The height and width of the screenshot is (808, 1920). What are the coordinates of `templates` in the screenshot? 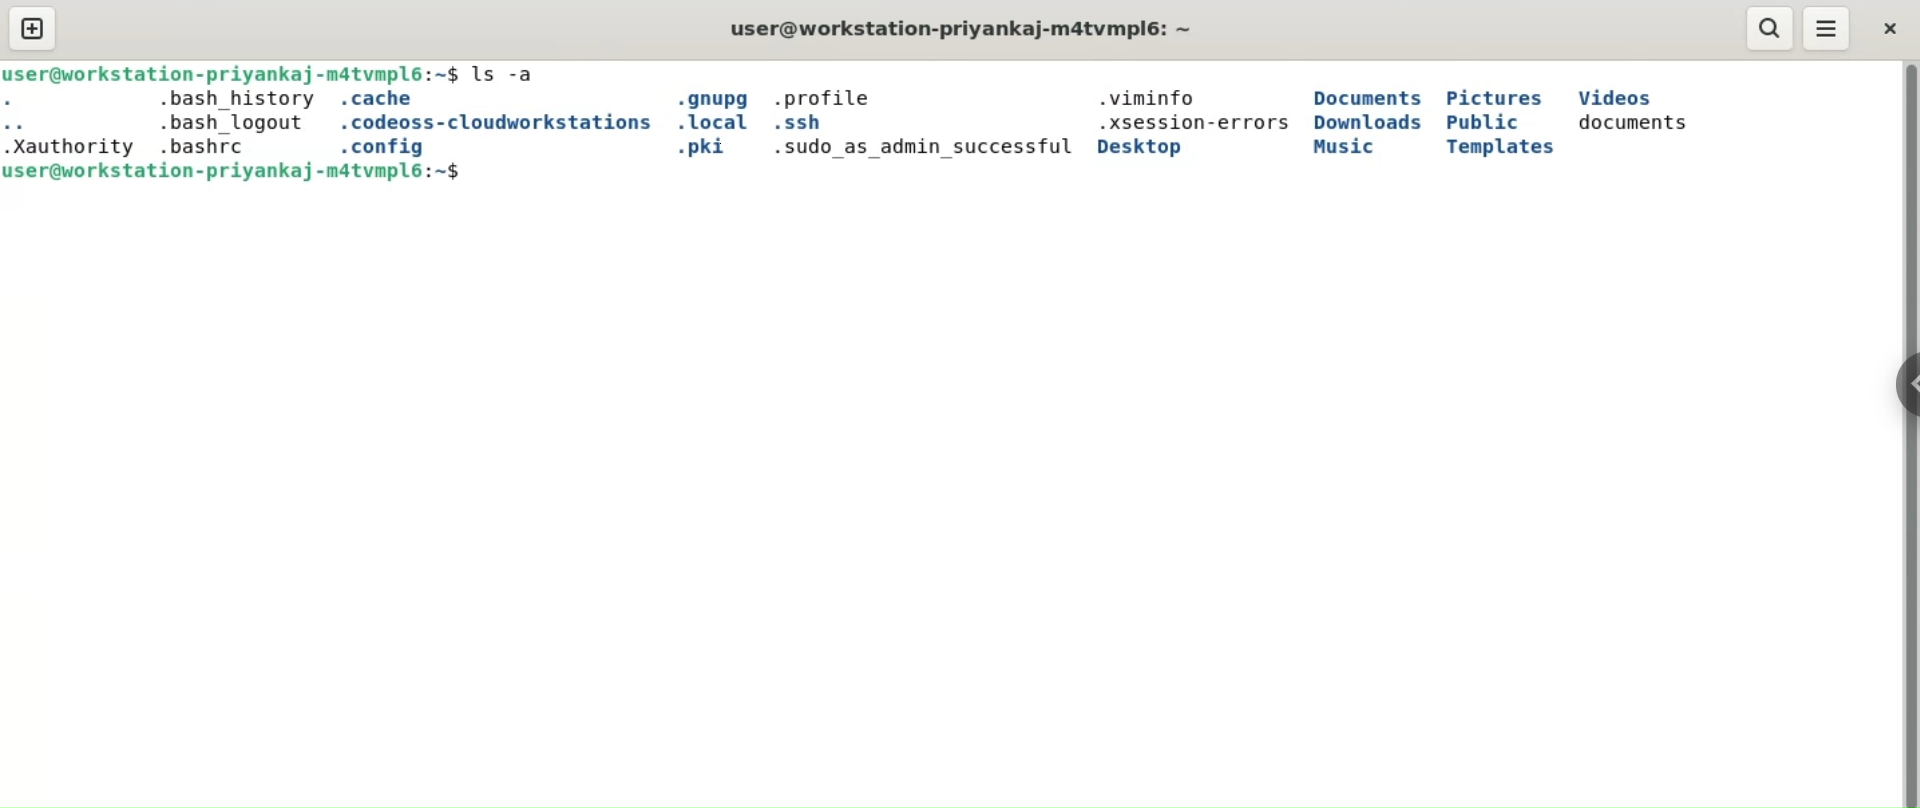 It's located at (1504, 148).